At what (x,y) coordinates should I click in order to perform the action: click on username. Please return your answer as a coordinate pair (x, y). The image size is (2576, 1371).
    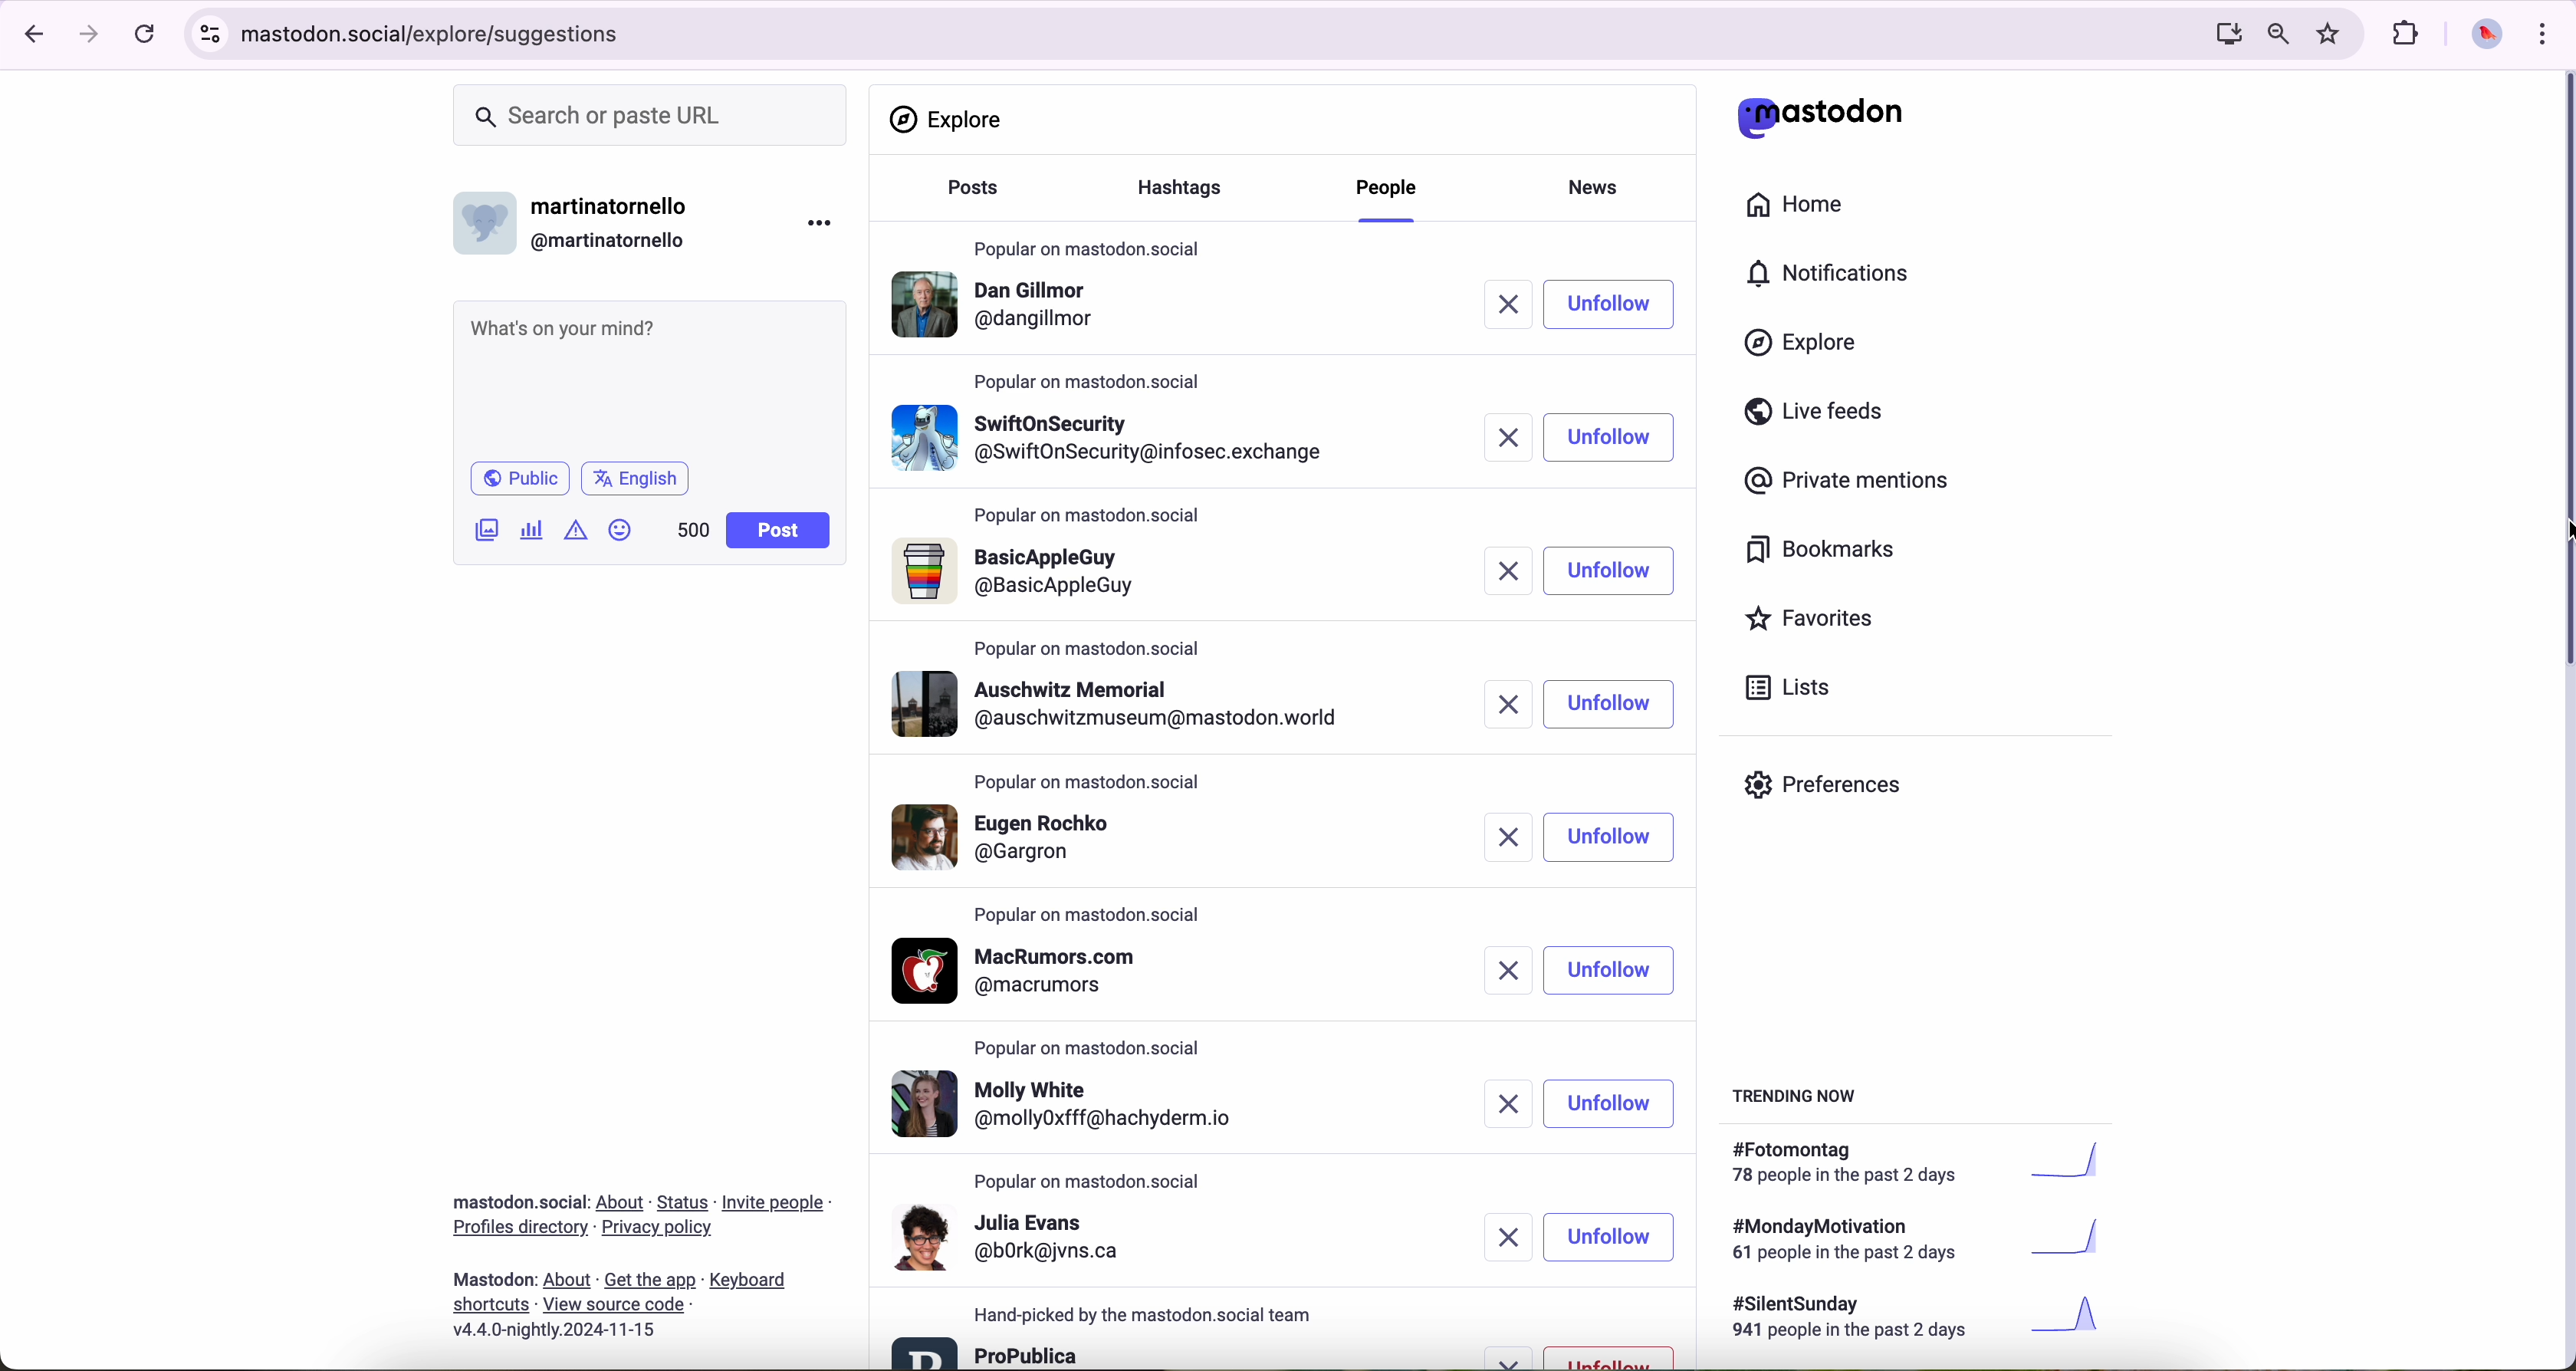
    Looking at the image, I should click on (581, 218).